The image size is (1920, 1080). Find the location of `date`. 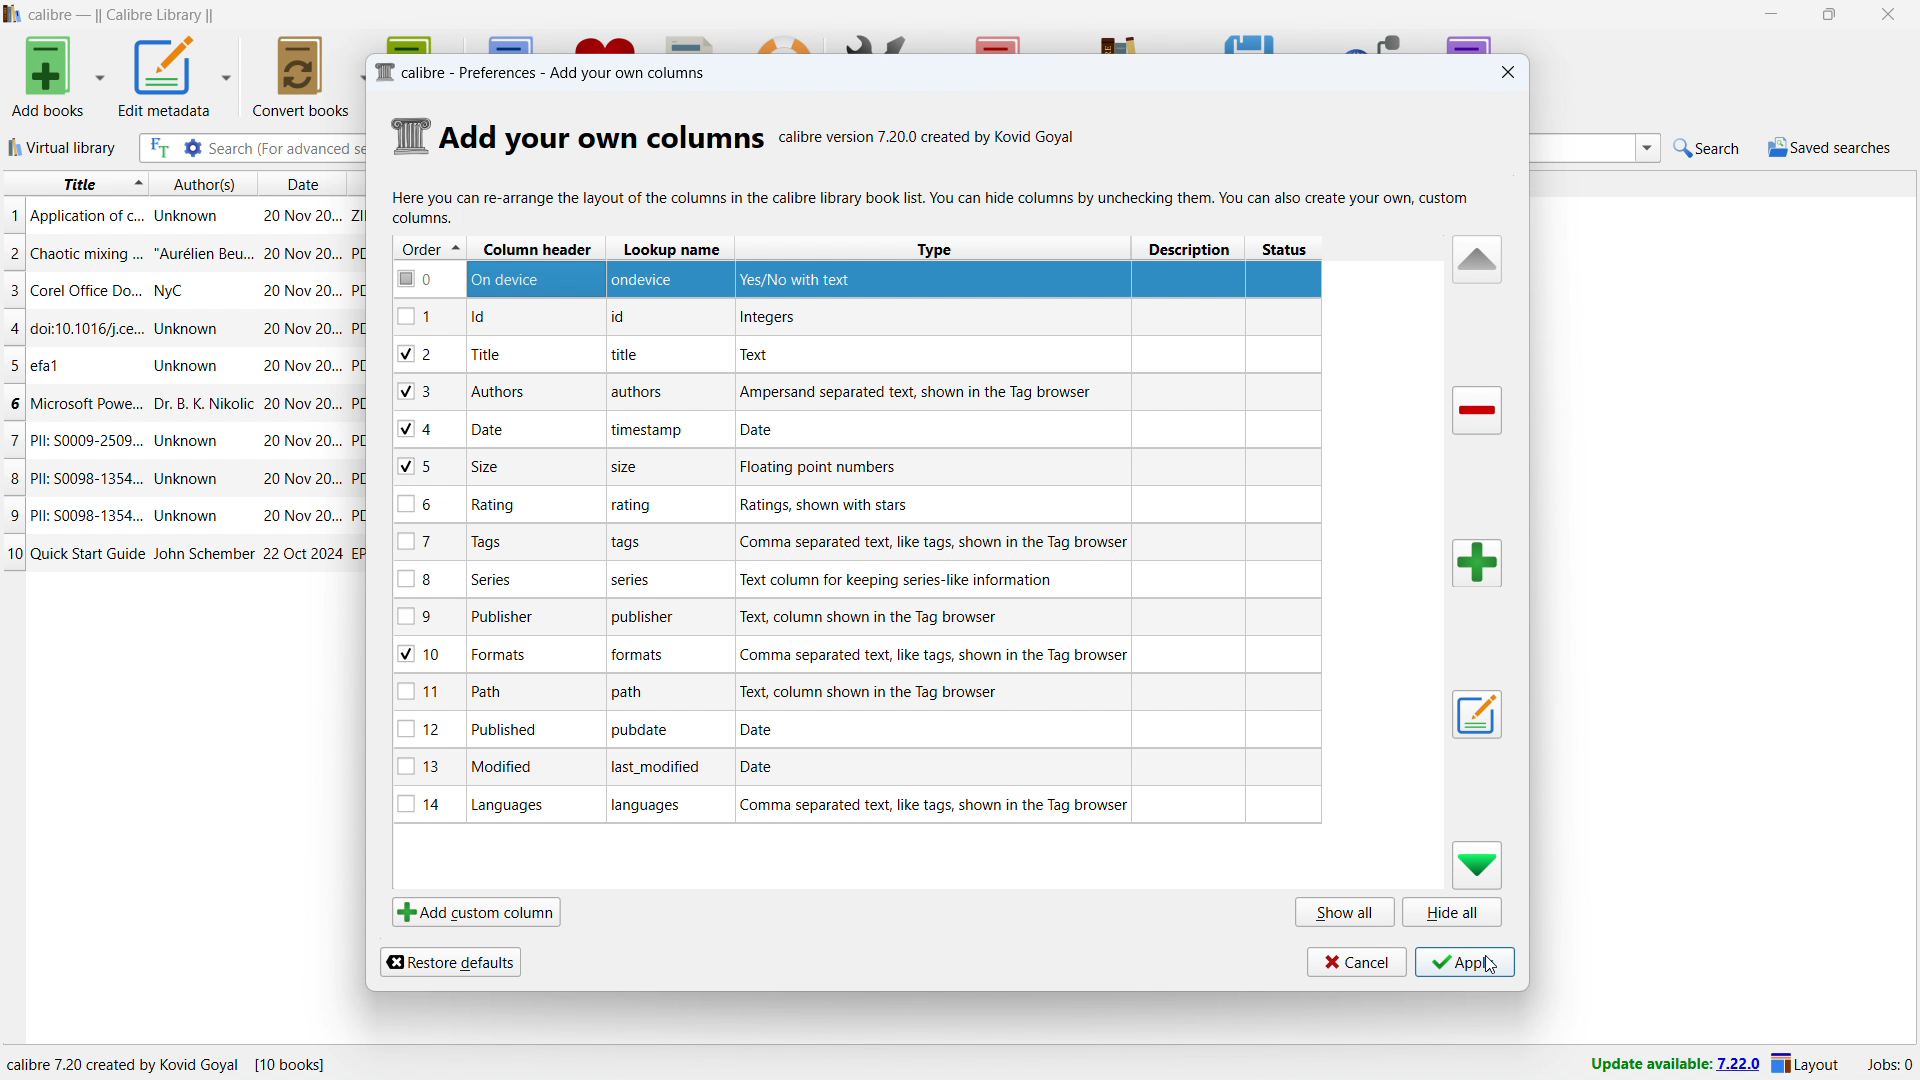

date is located at coordinates (303, 553).